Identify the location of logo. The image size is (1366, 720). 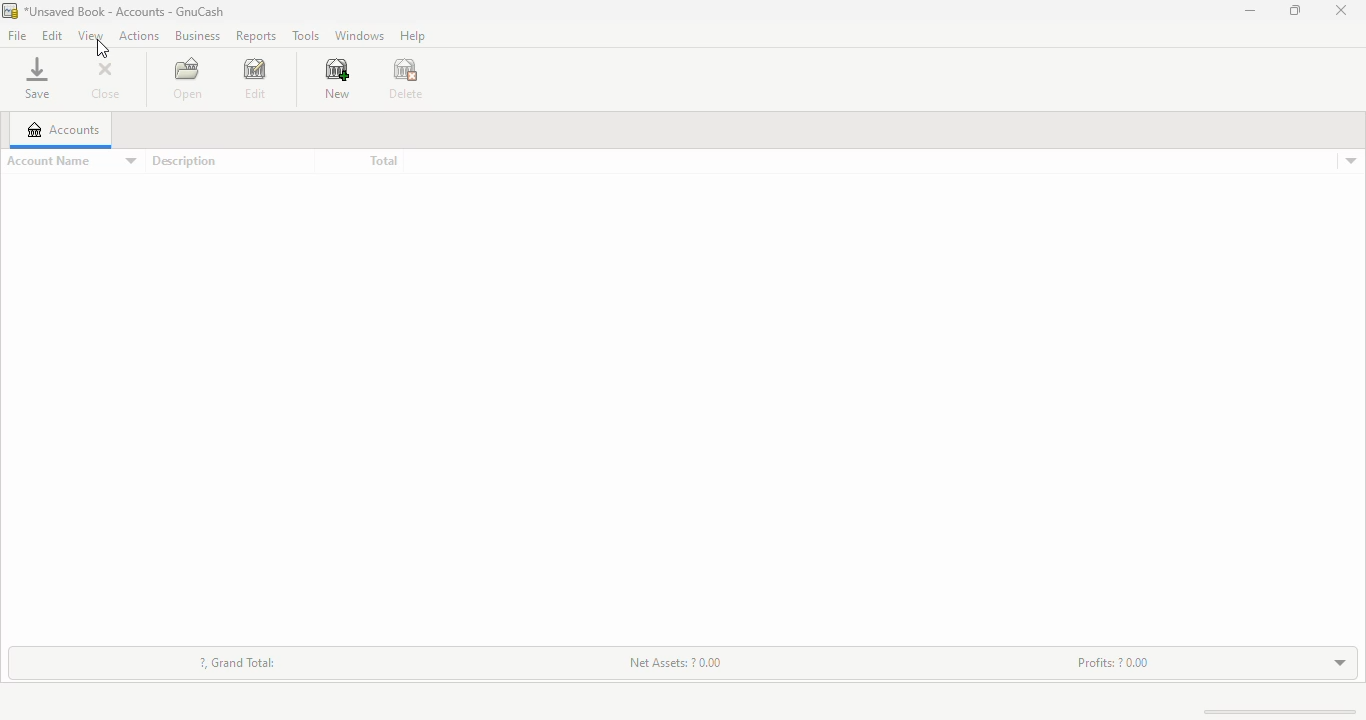
(9, 11).